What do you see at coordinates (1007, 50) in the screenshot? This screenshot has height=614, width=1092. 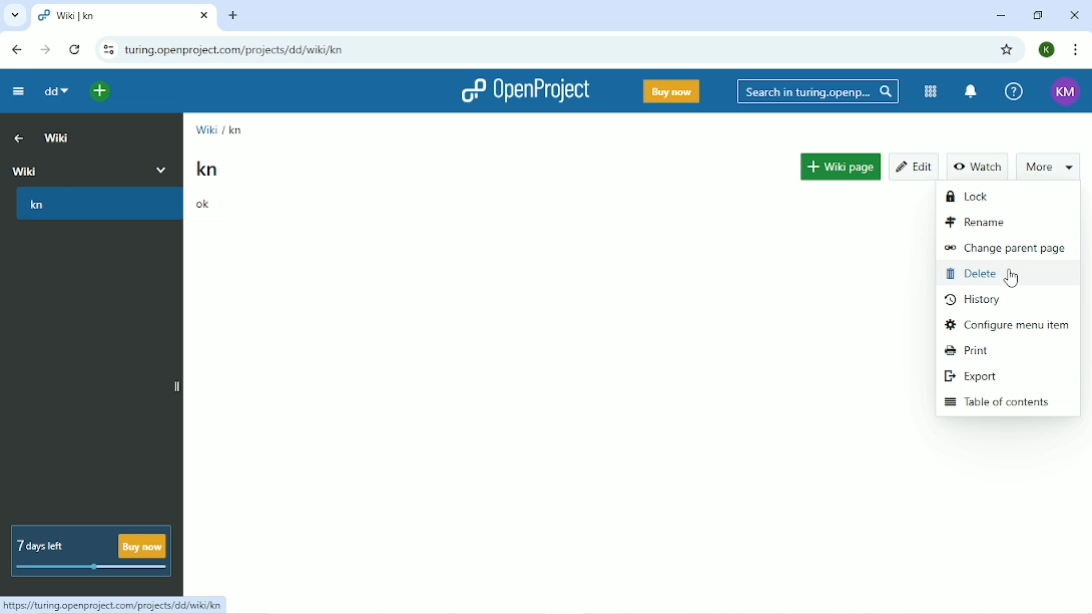 I see `Bookmark this tab` at bounding box center [1007, 50].